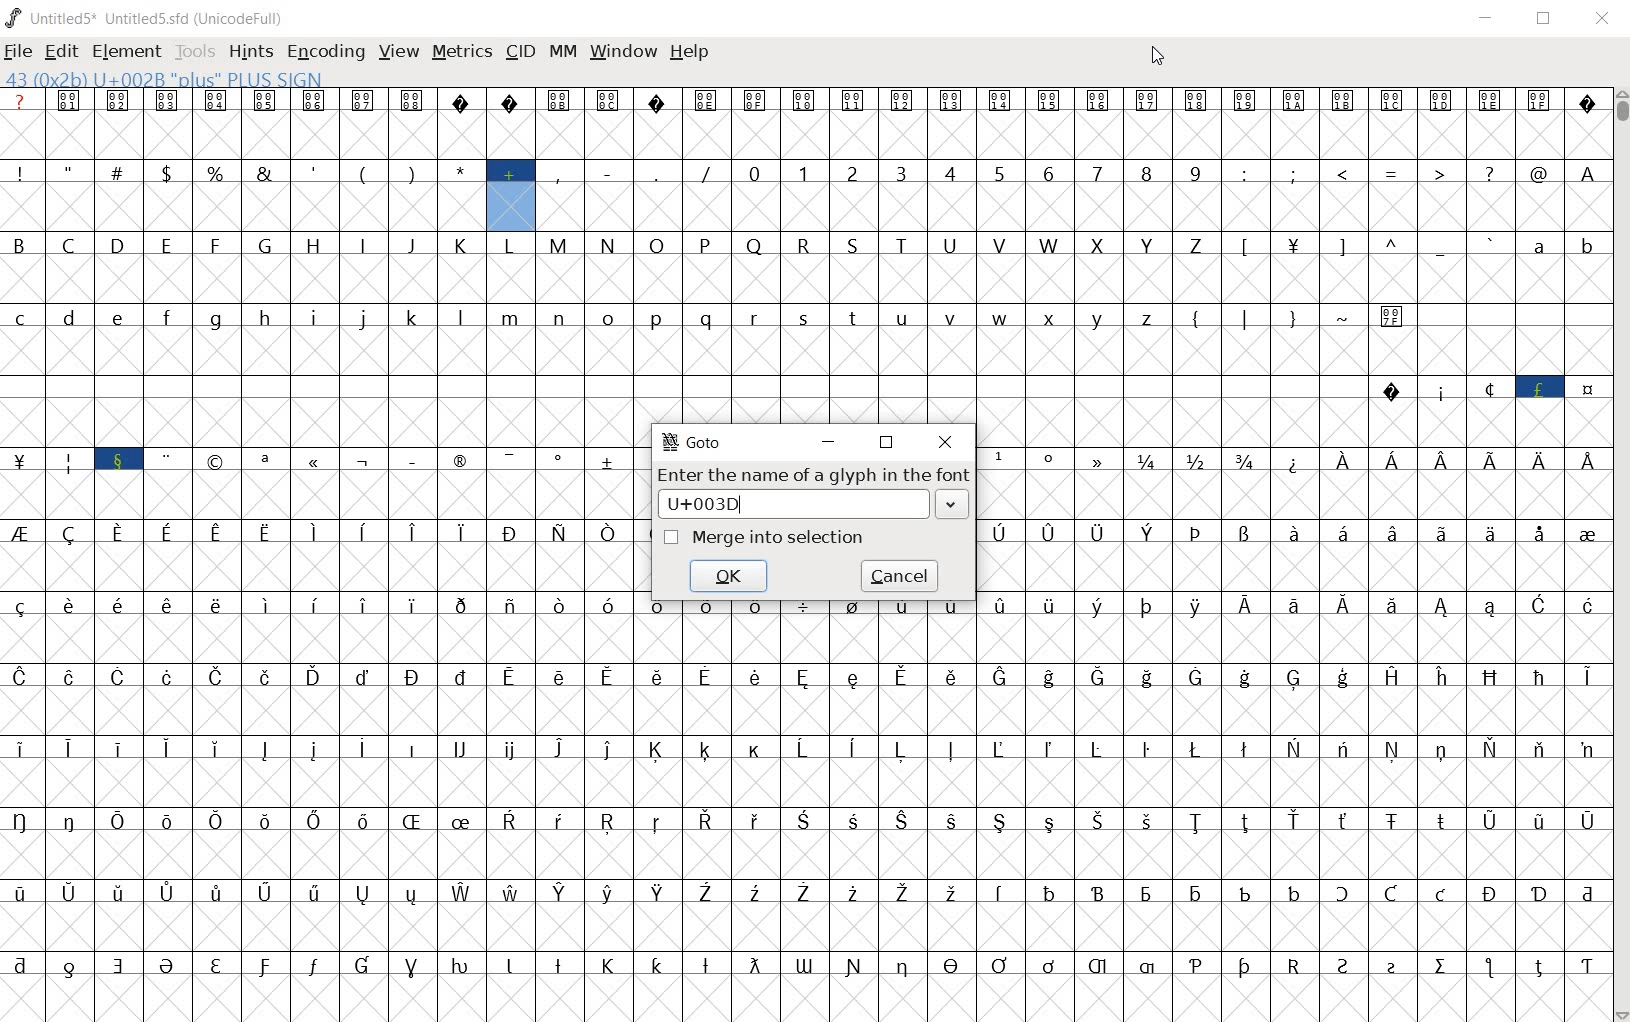 The width and height of the screenshot is (1630, 1022). What do you see at coordinates (17, 53) in the screenshot?
I see `file` at bounding box center [17, 53].